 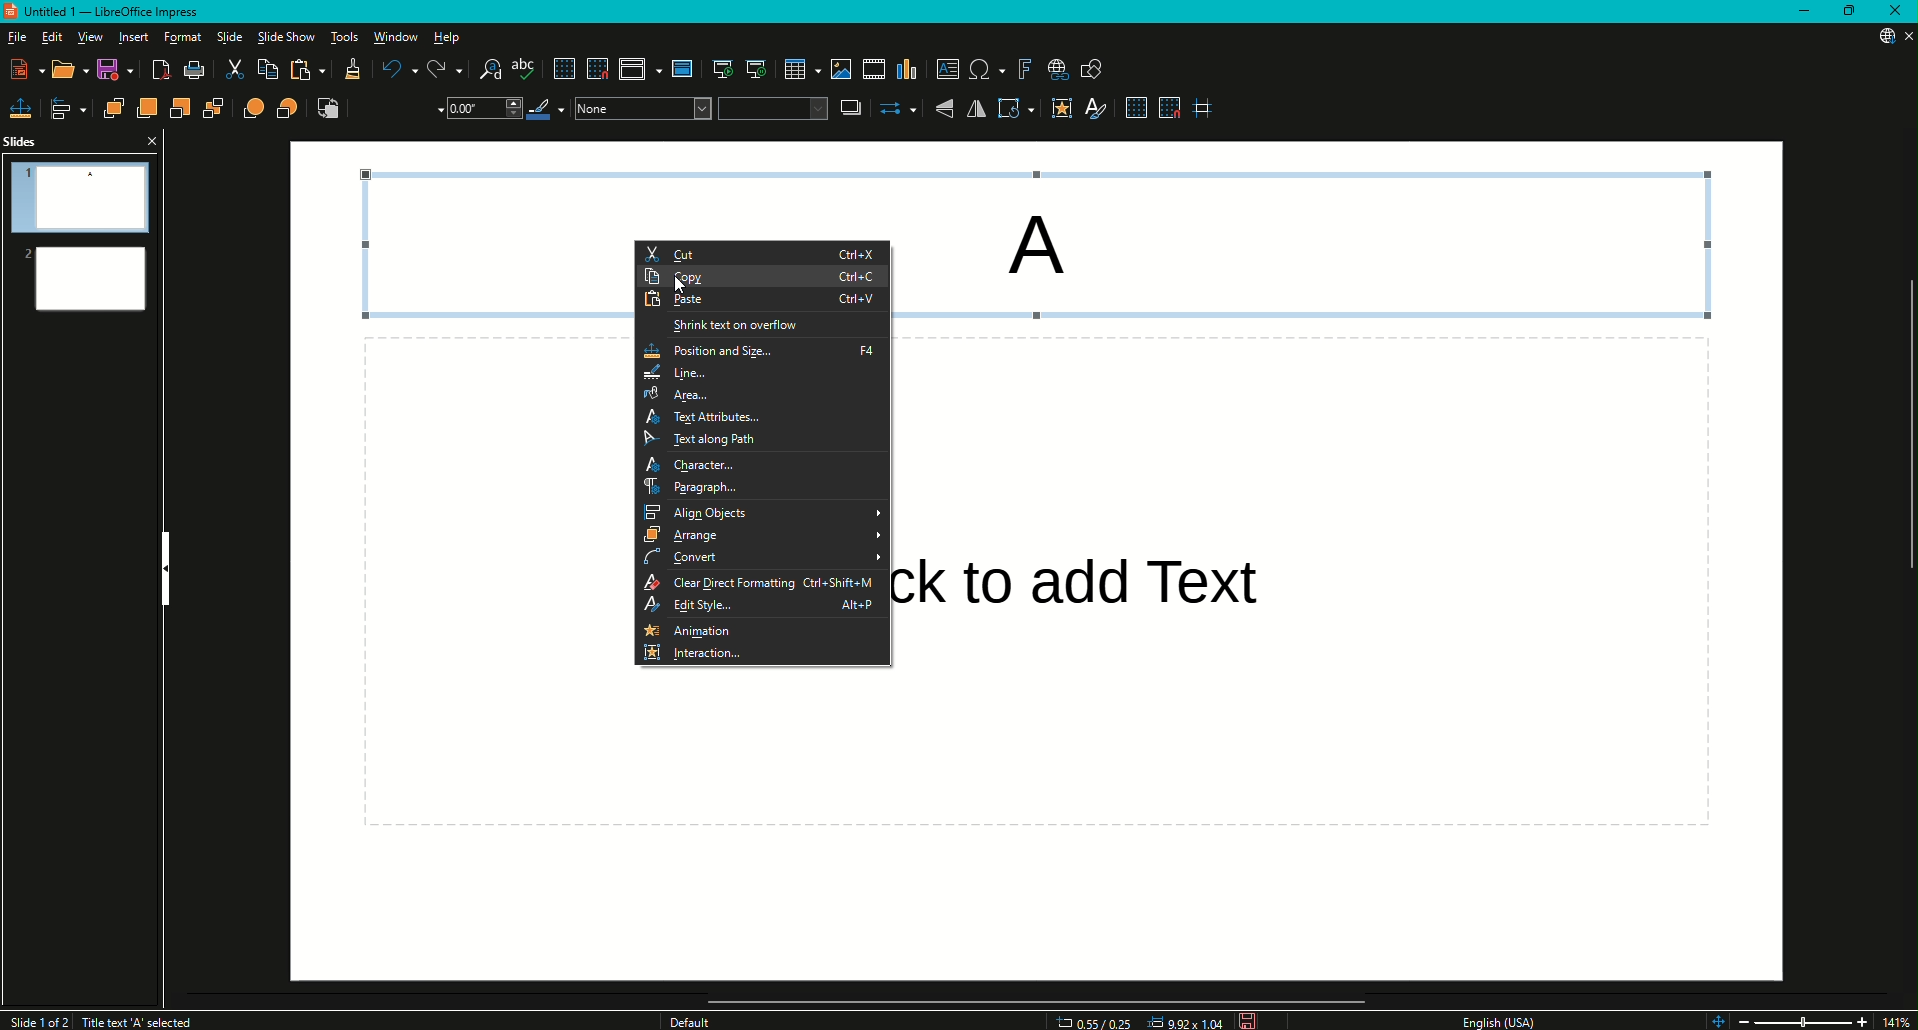 What do you see at coordinates (1505, 1020) in the screenshot?
I see `English USA` at bounding box center [1505, 1020].